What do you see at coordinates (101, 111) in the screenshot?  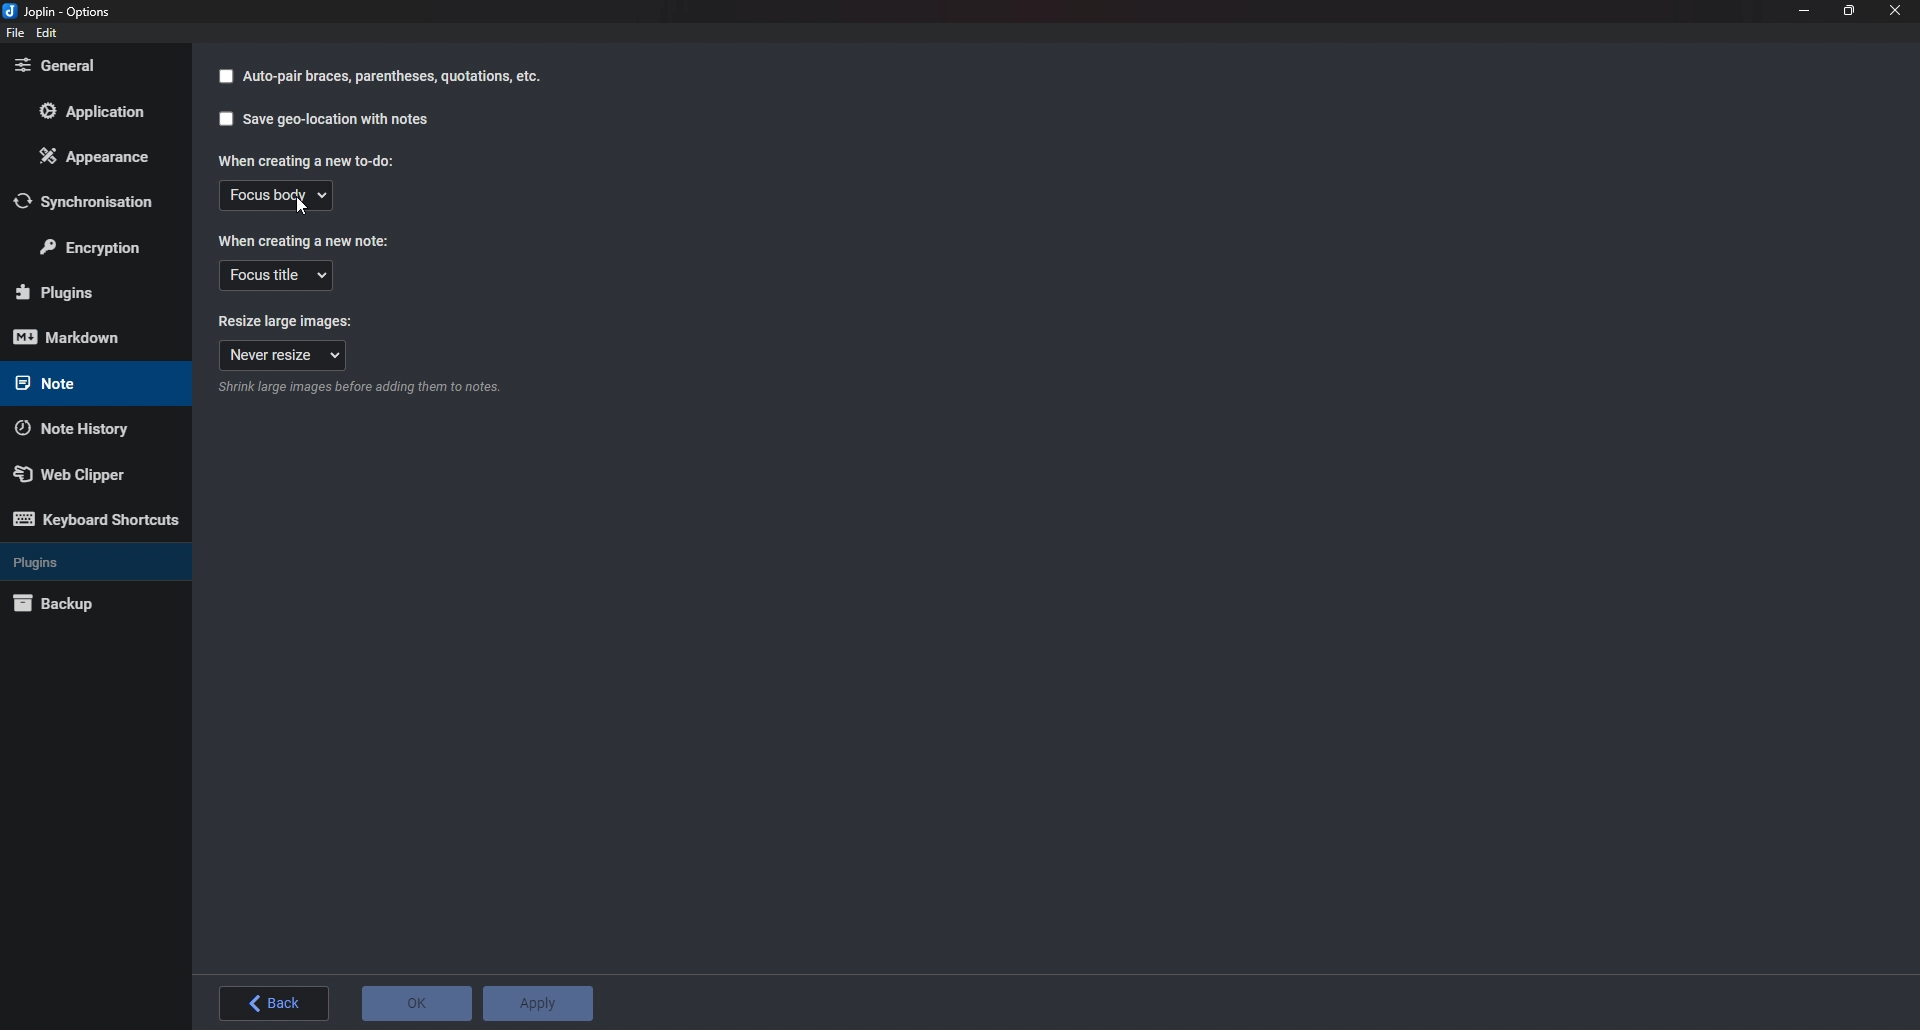 I see `Application` at bounding box center [101, 111].